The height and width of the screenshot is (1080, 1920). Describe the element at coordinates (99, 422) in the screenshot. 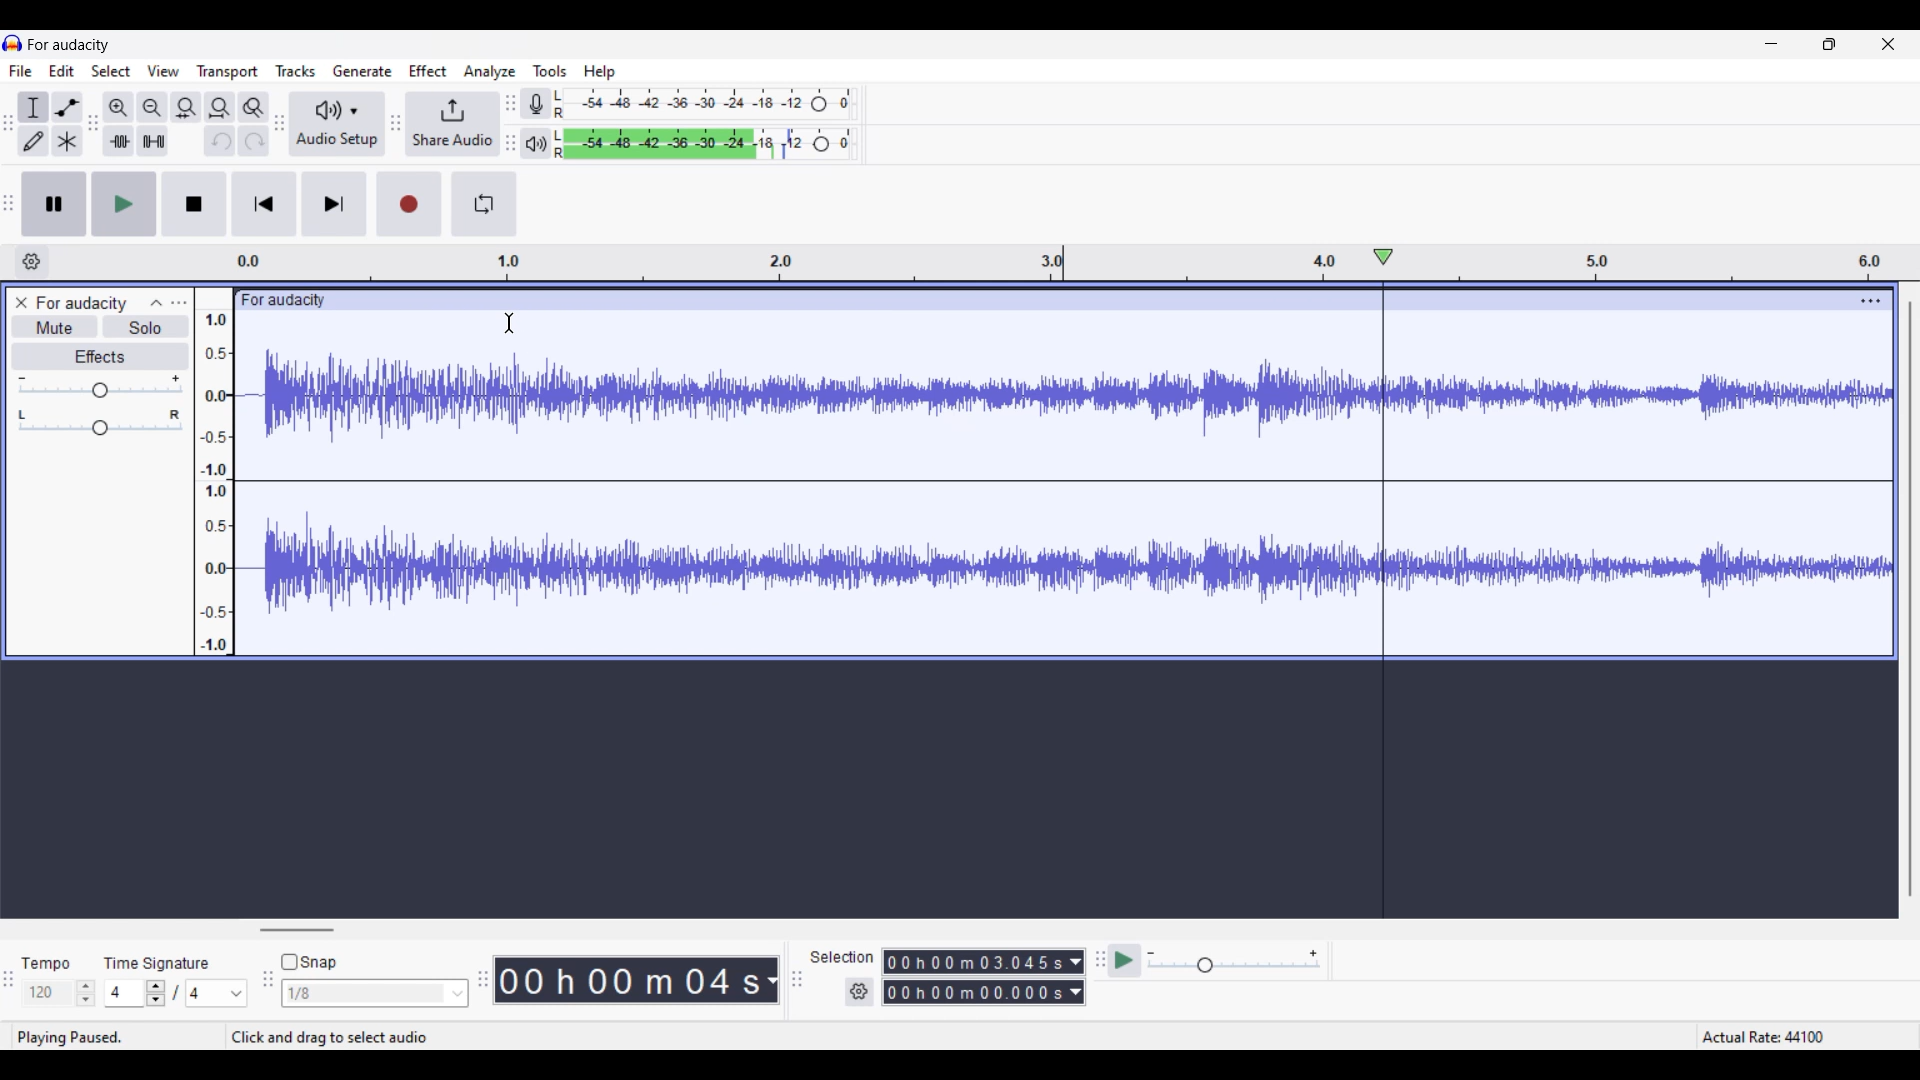

I see `Pan scale` at that location.